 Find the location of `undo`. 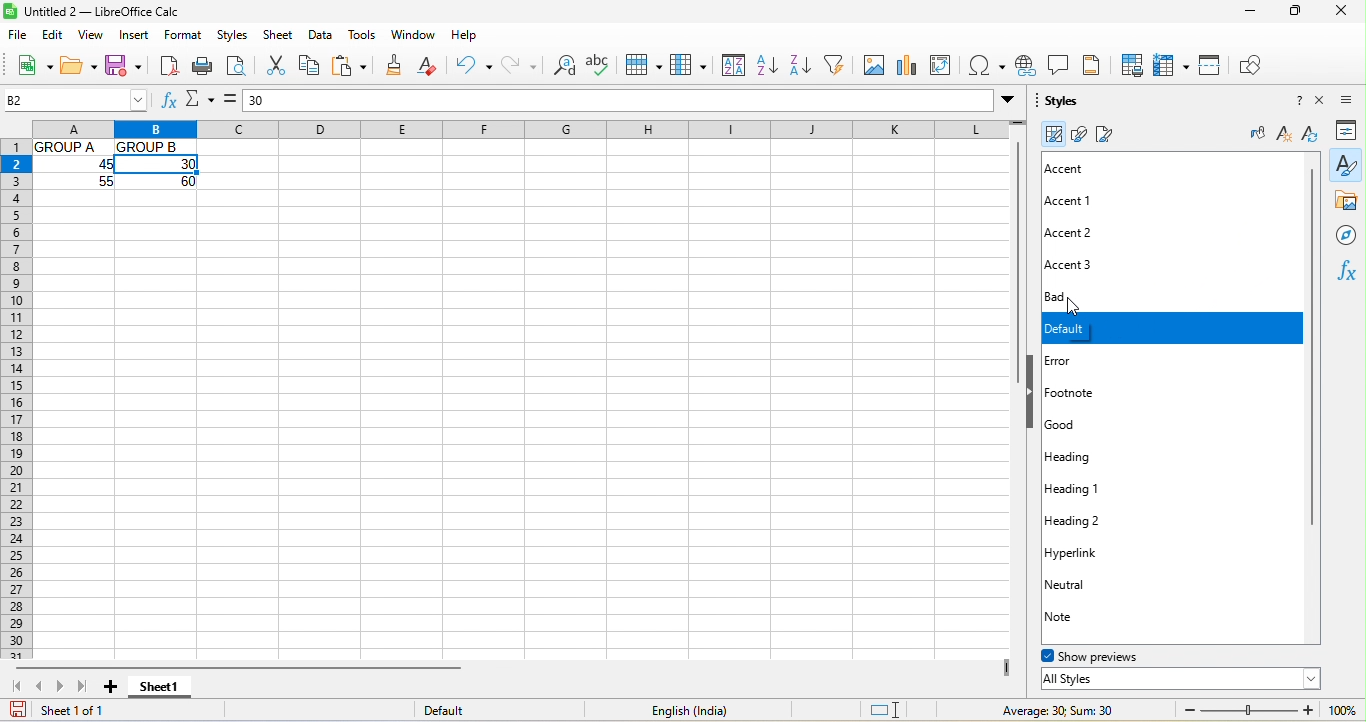

undo is located at coordinates (478, 65).